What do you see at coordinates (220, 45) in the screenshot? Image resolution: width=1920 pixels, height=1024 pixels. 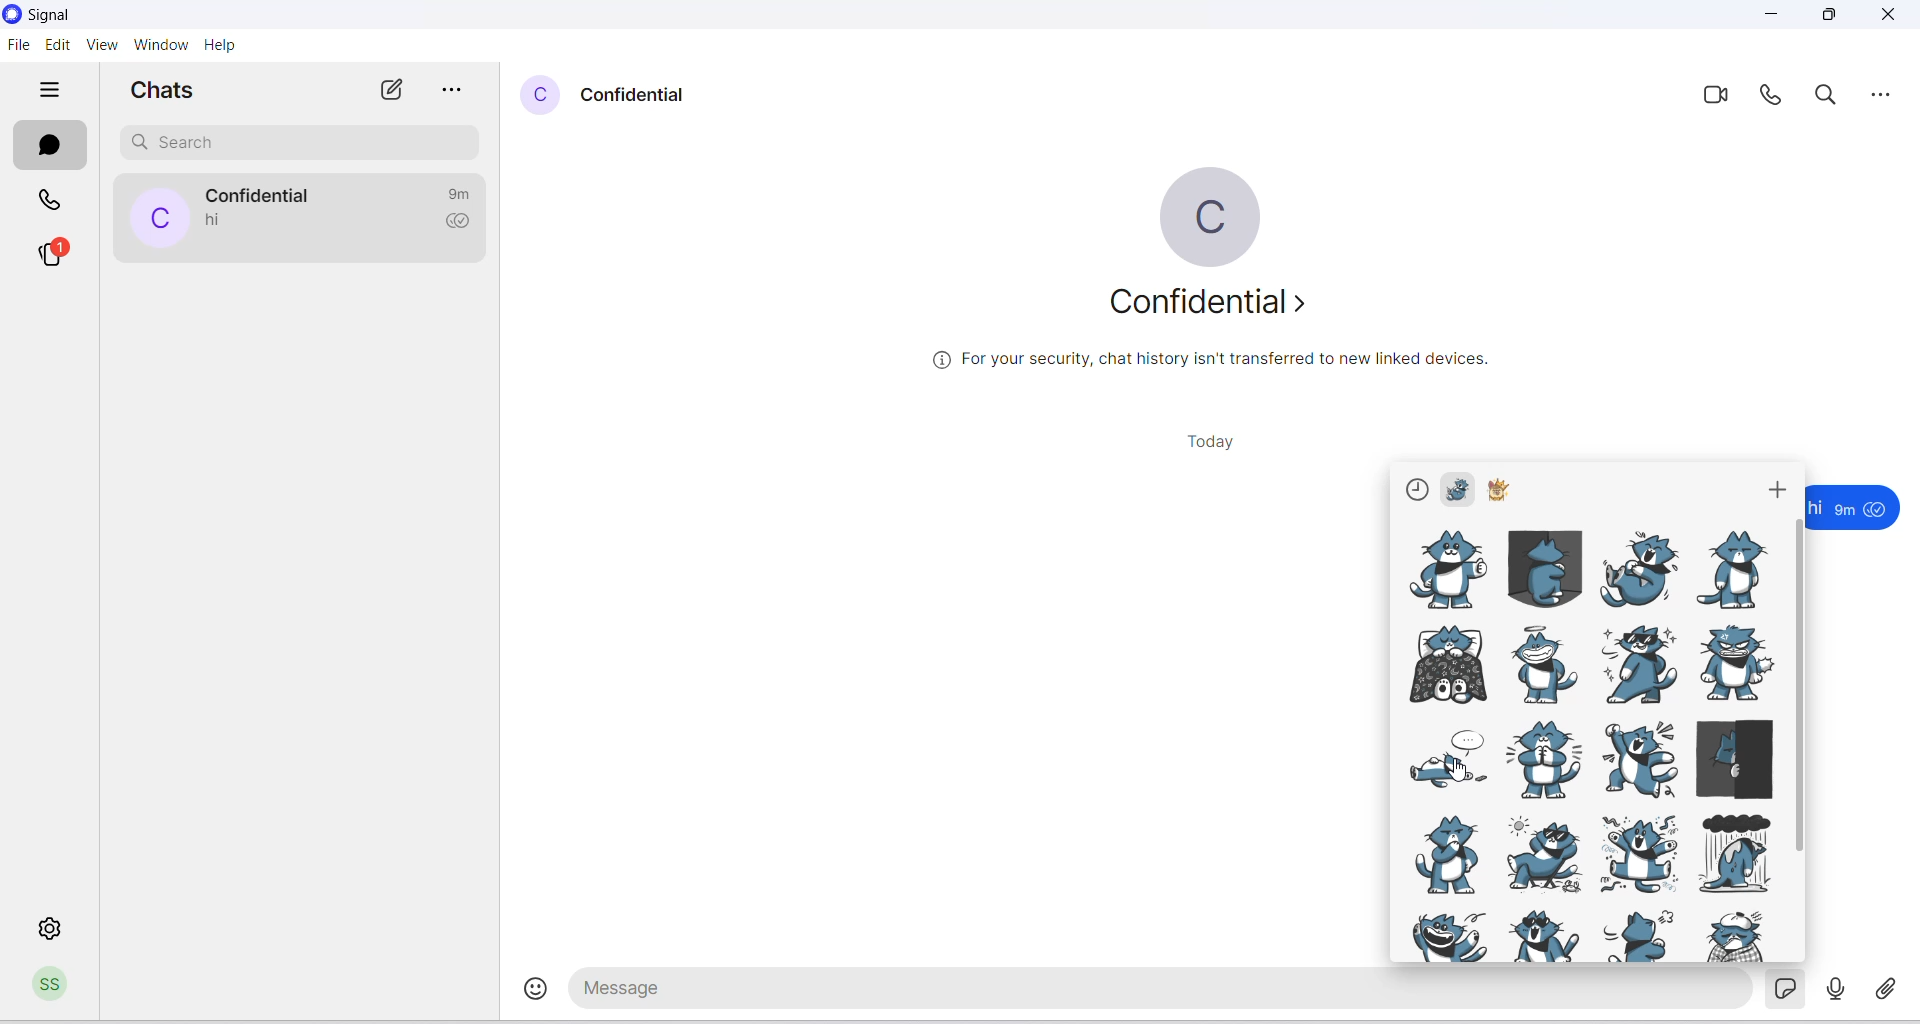 I see `help` at bounding box center [220, 45].